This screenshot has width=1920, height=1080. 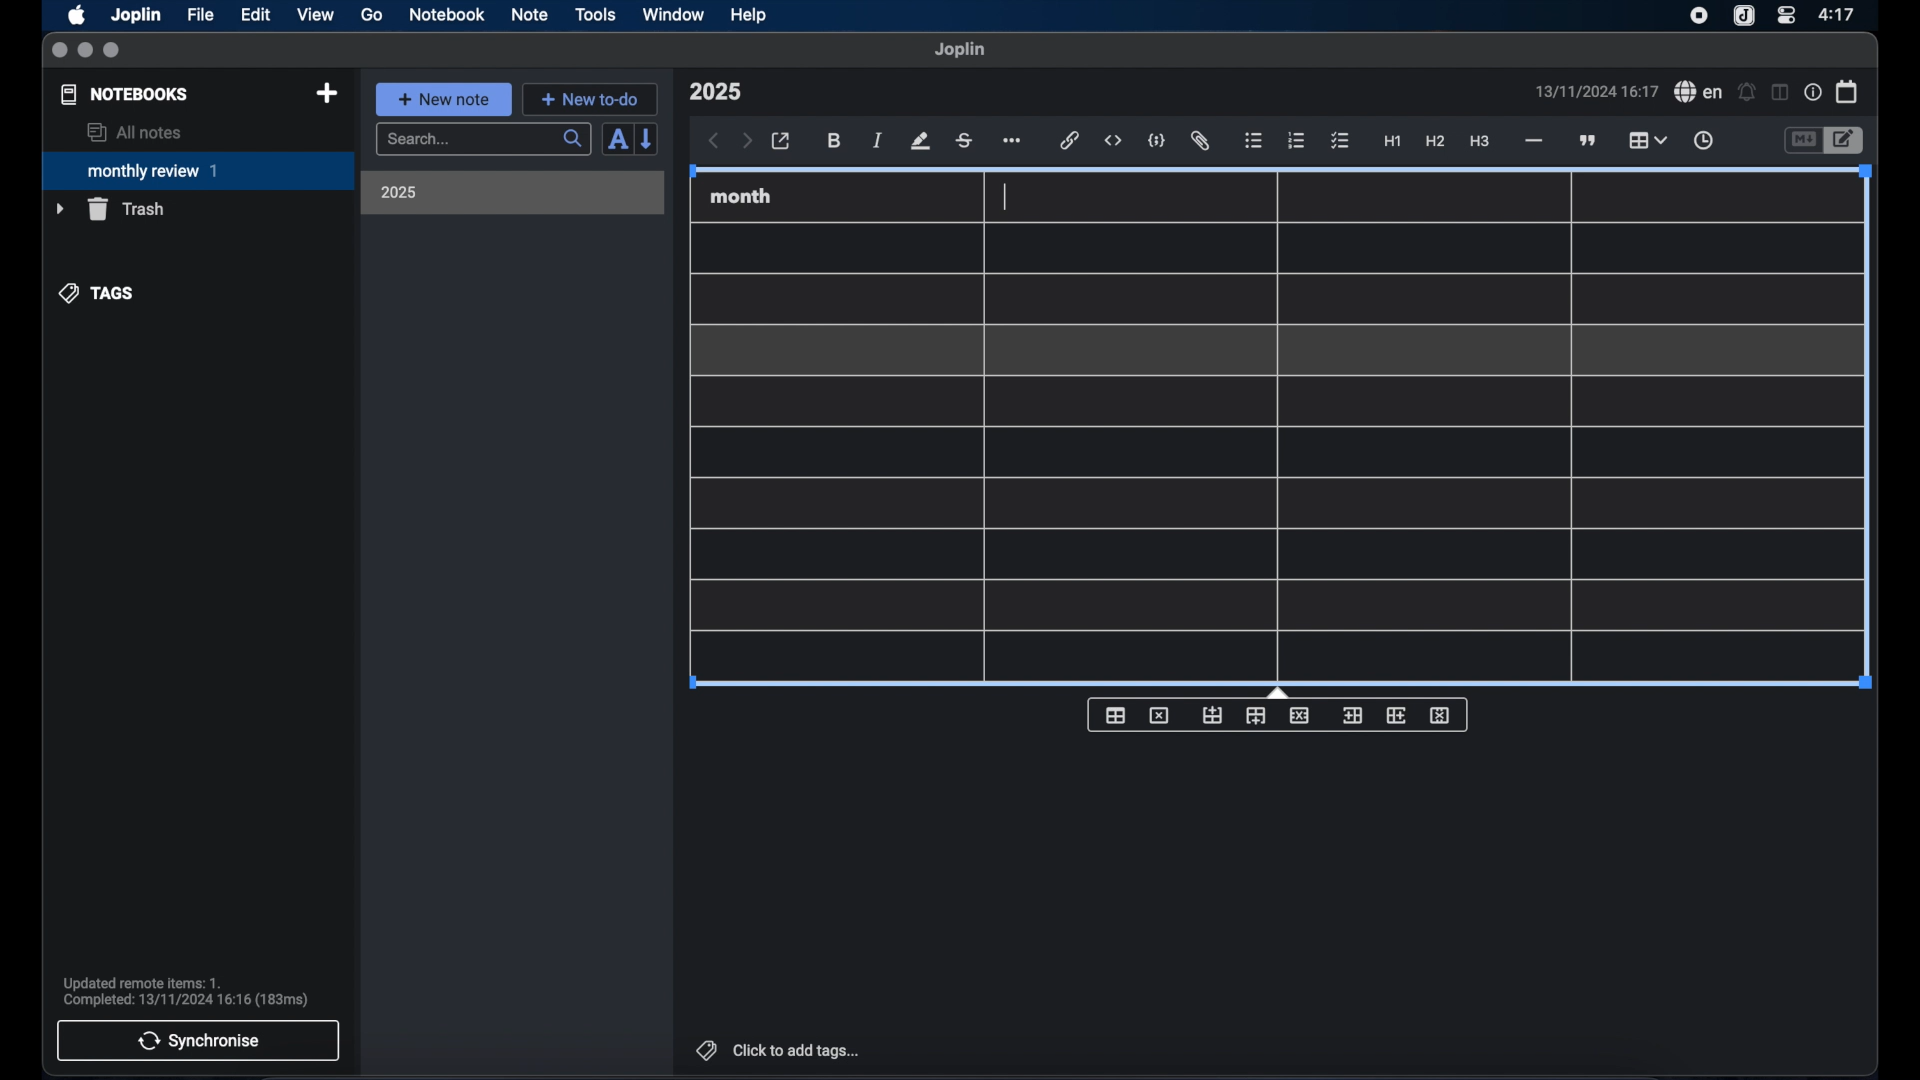 I want to click on edit, so click(x=257, y=15).